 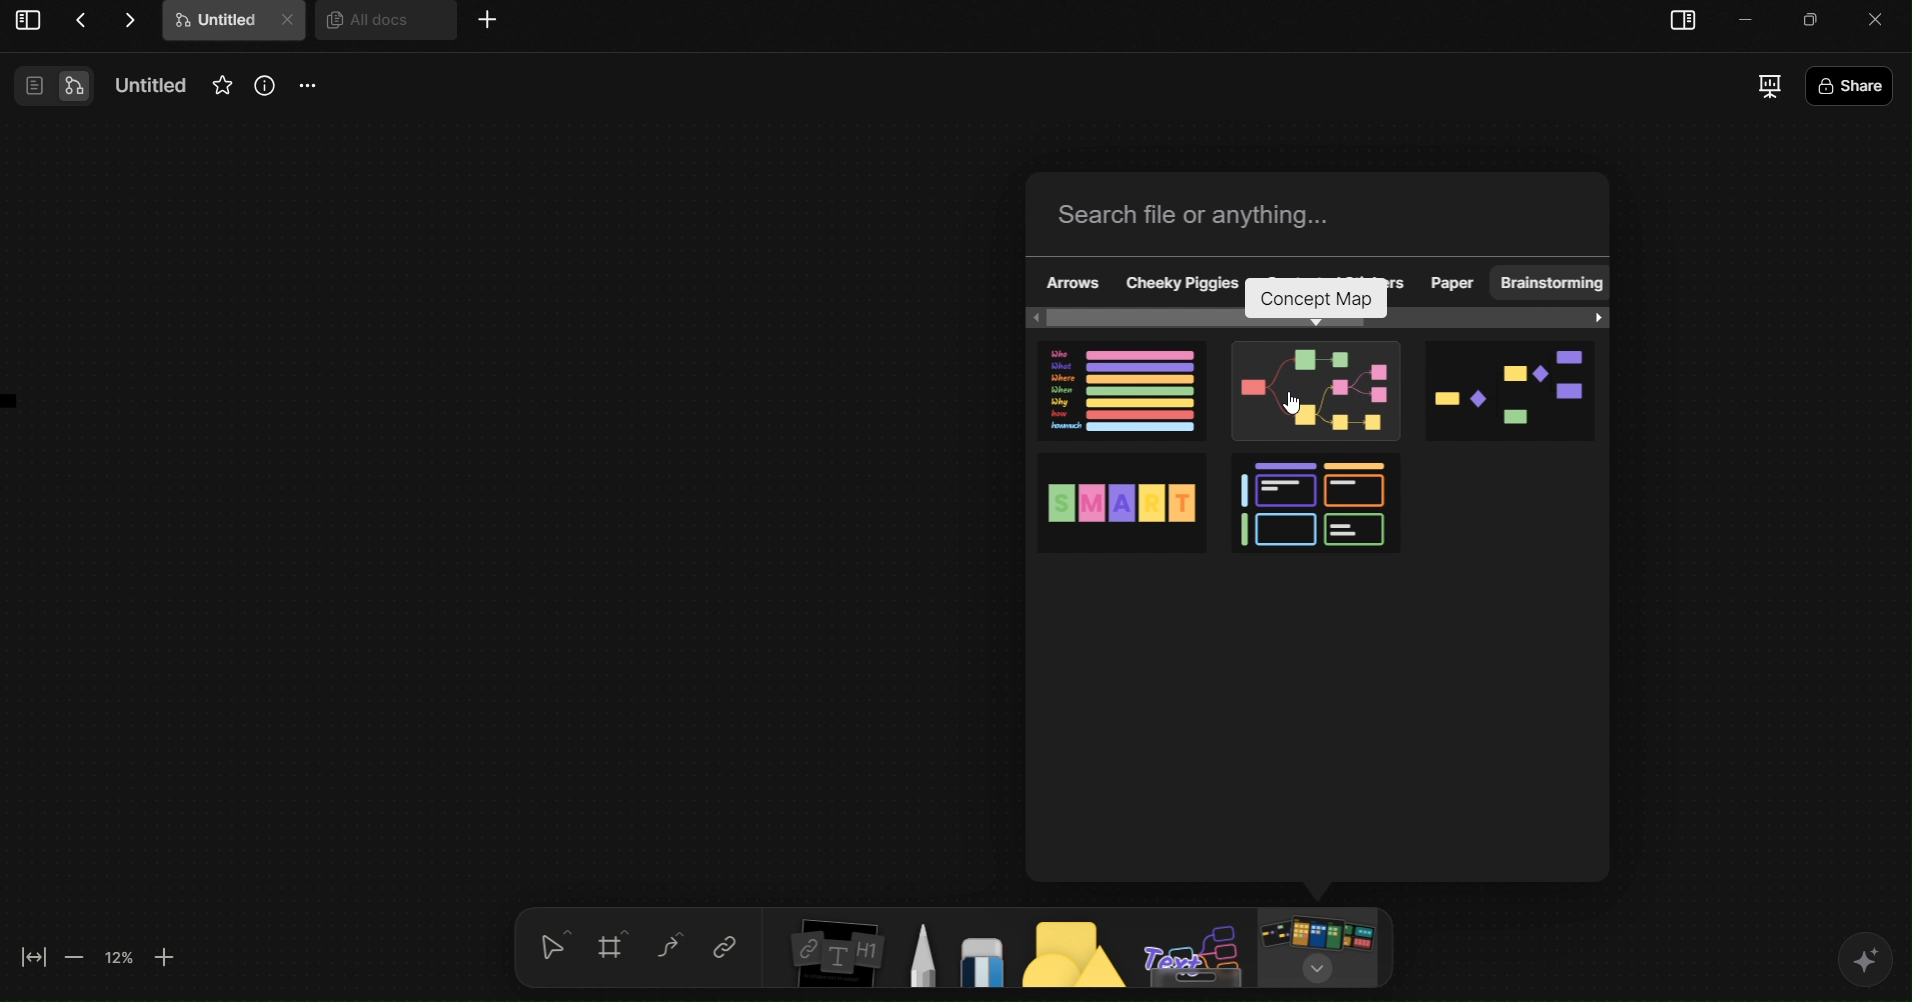 What do you see at coordinates (221, 83) in the screenshot?
I see `Favourites` at bounding box center [221, 83].